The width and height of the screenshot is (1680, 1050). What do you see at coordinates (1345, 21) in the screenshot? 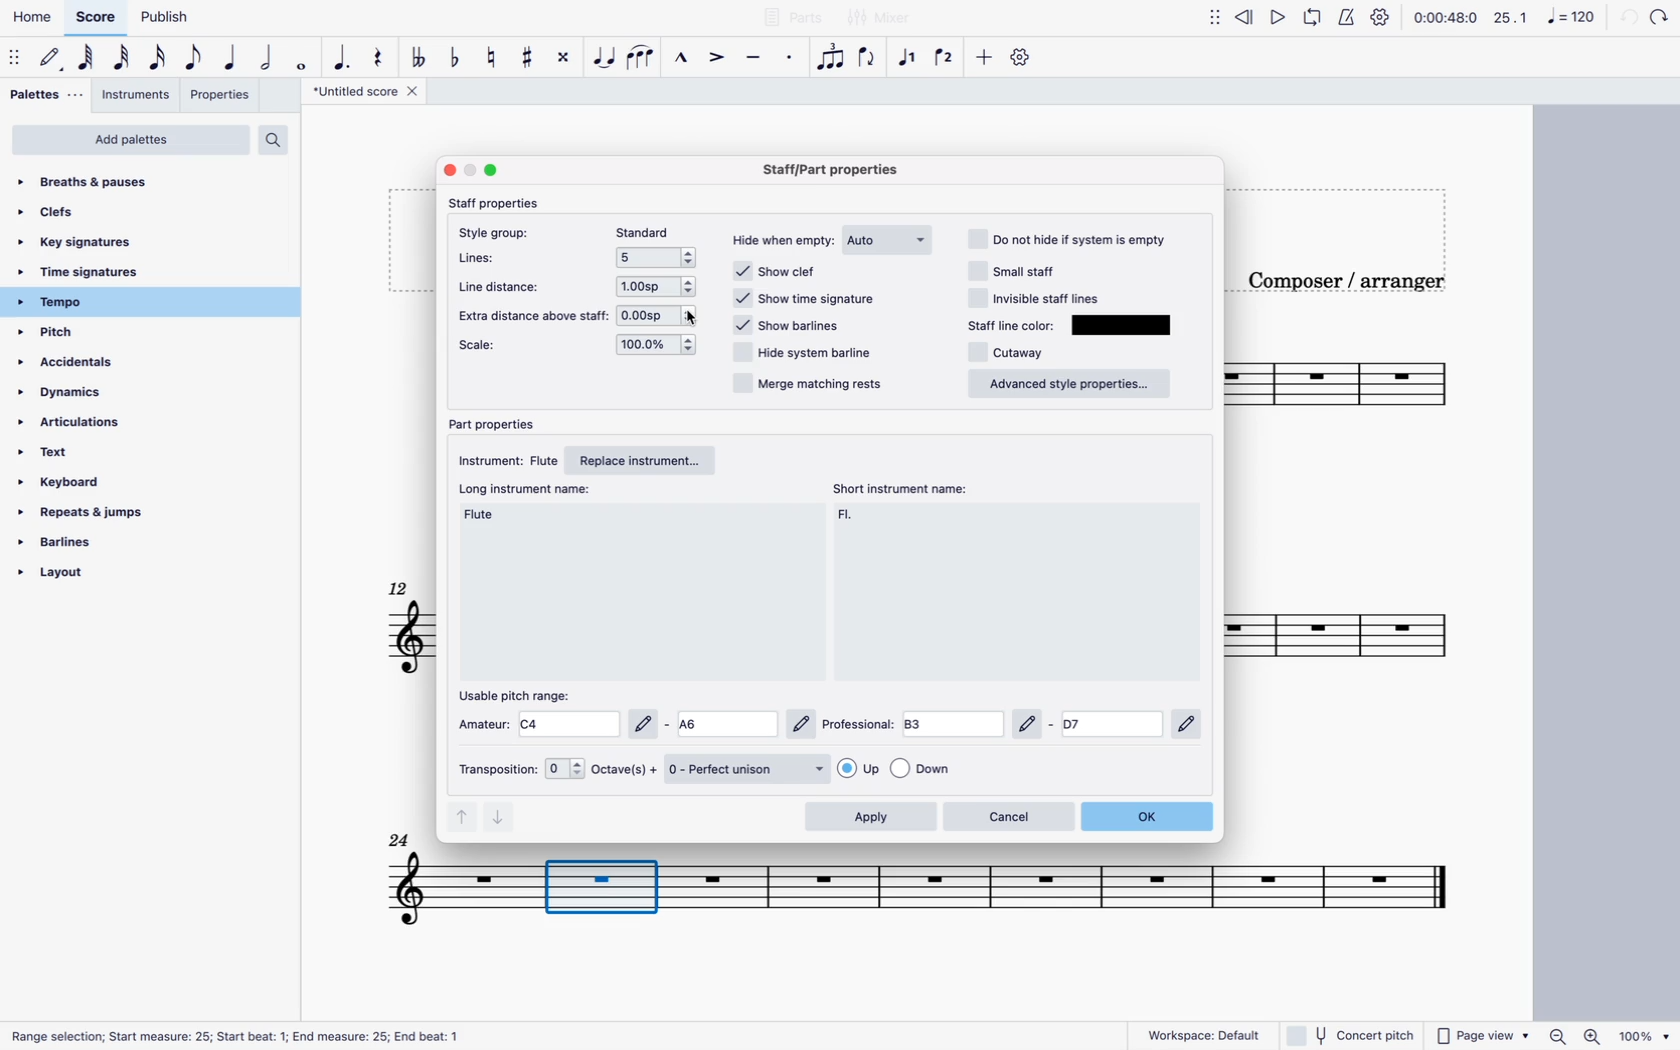
I see `metronome` at bounding box center [1345, 21].